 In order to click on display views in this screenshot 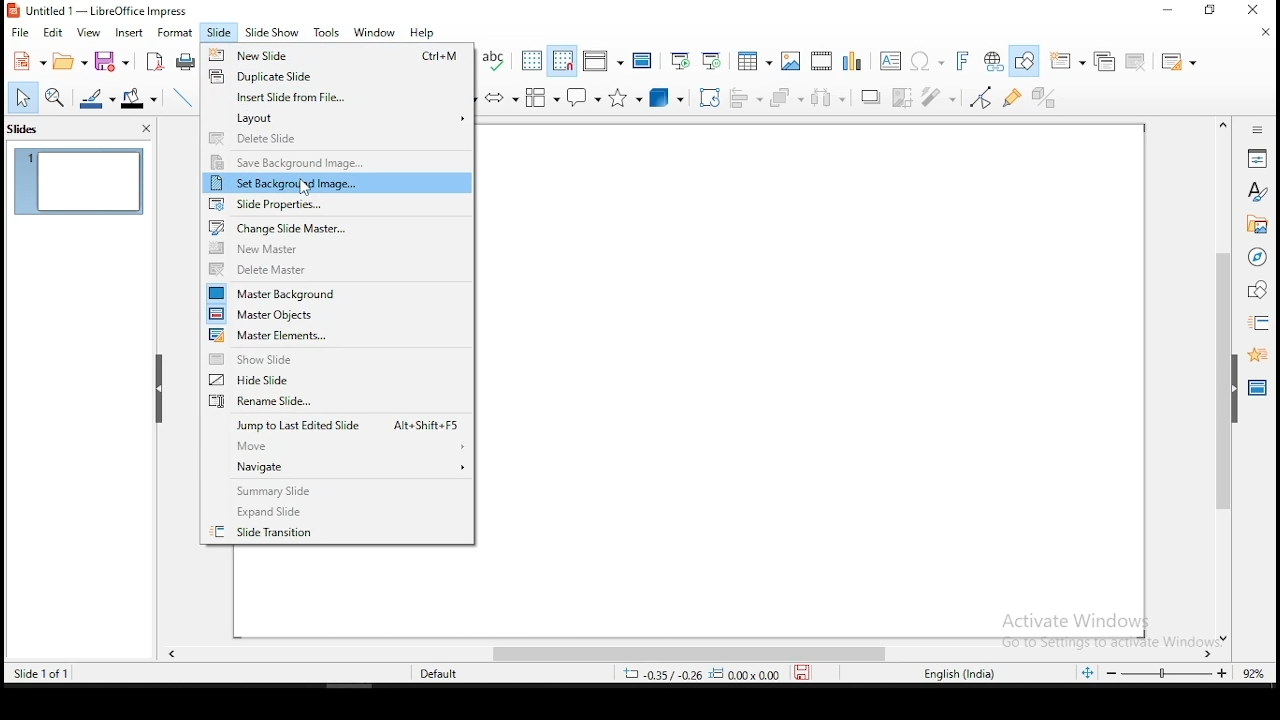, I will do `click(603, 60)`.